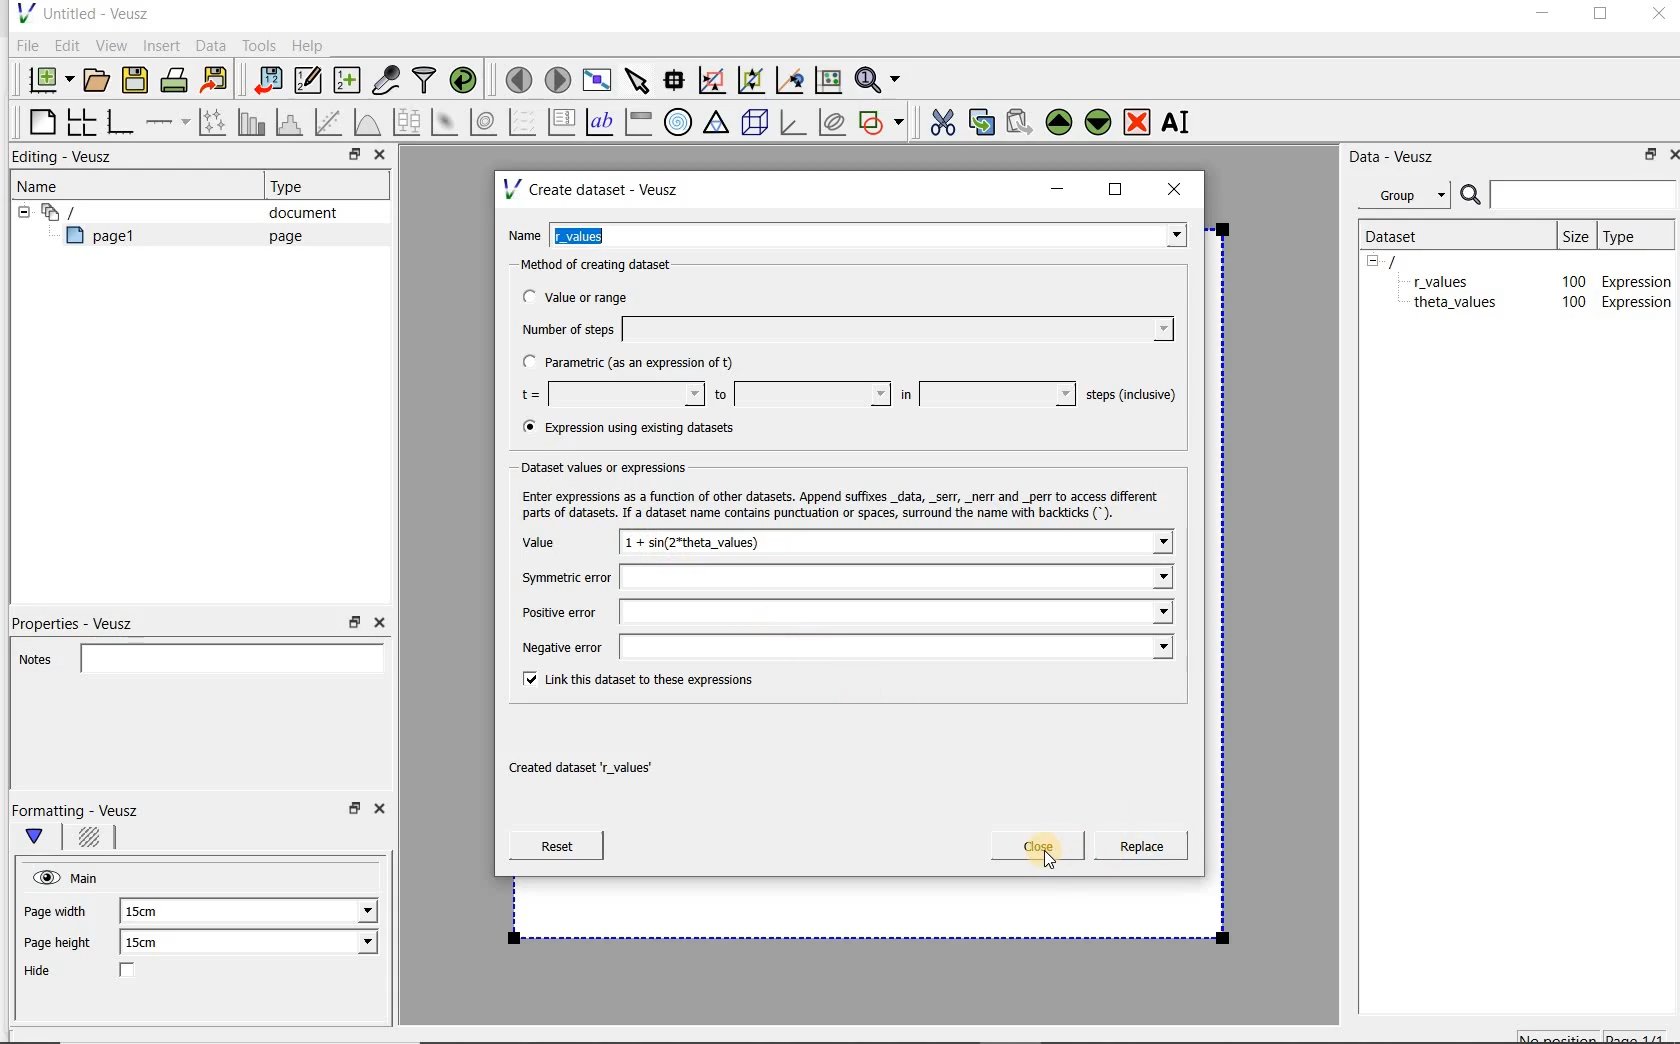 Image resolution: width=1680 pixels, height=1044 pixels. What do you see at coordinates (898, 545) in the screenshot?
I see `1 + sin(2*theta_values)` at bounding box center [898, 545].